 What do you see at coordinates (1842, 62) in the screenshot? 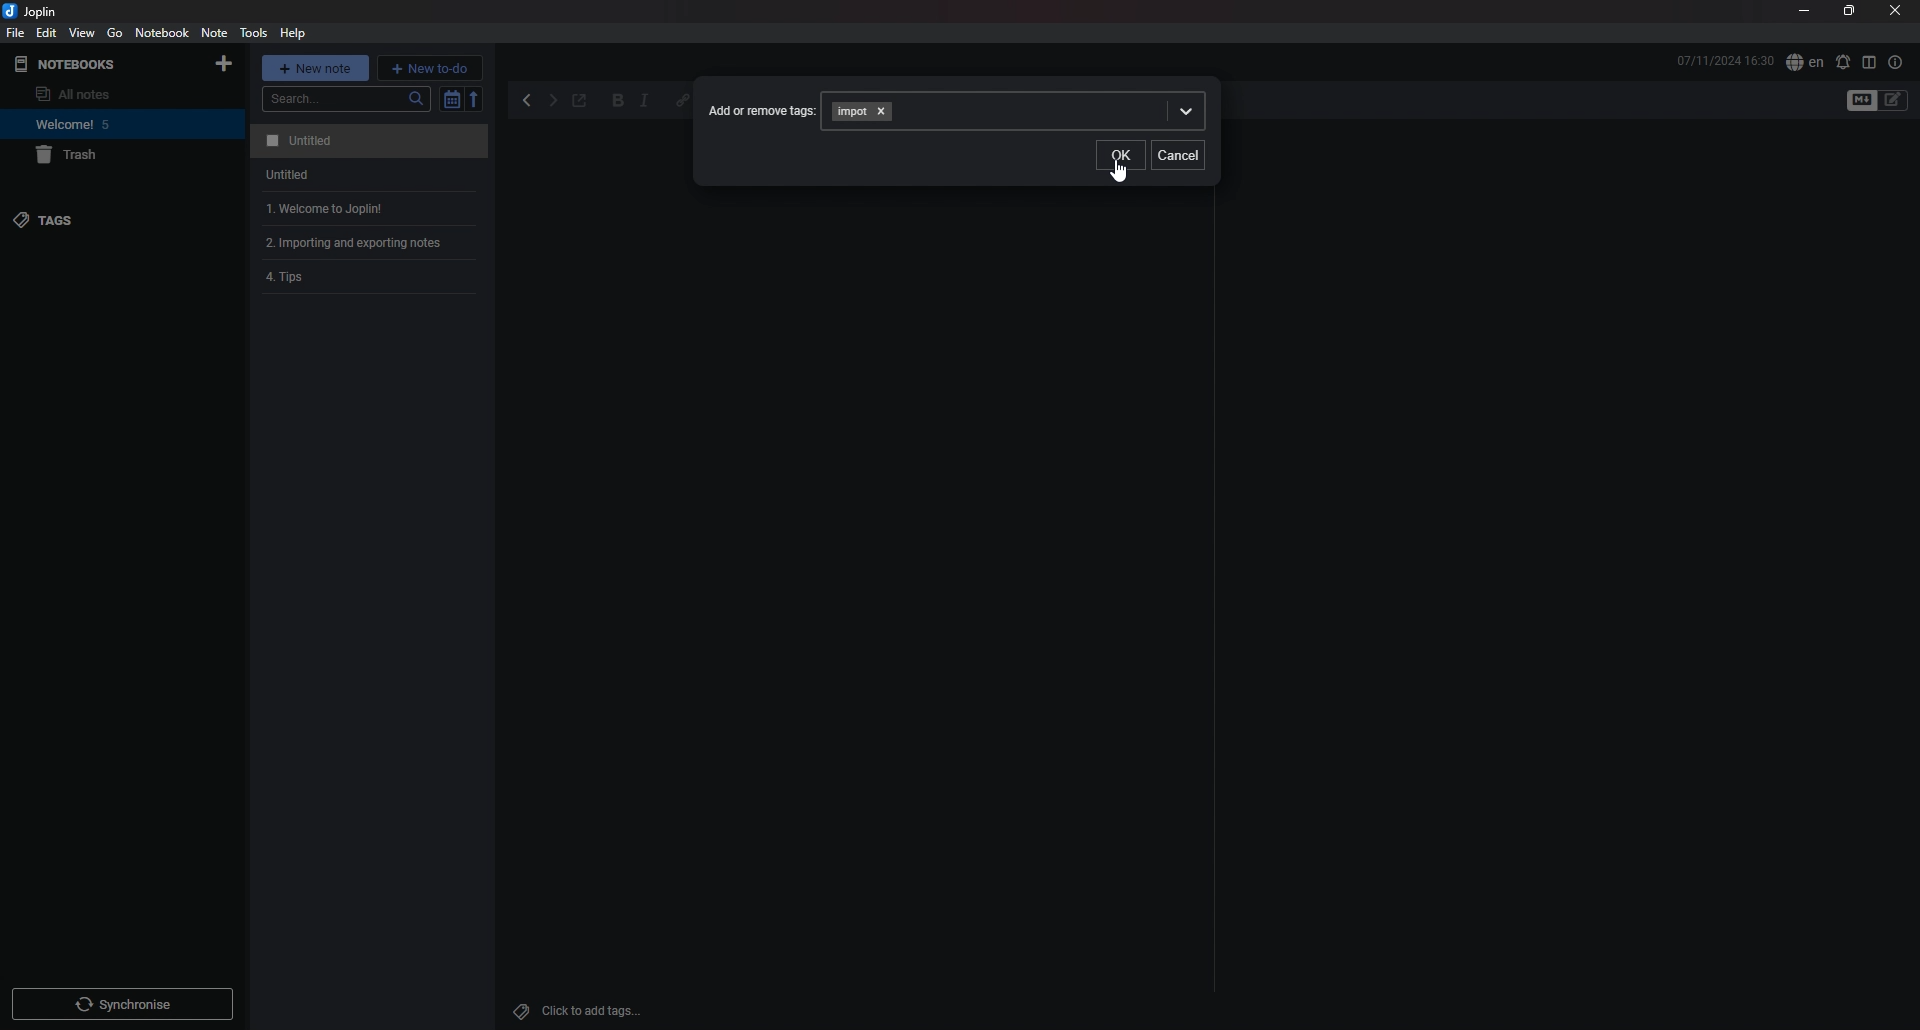
I see `spell check` at bounding box center [1842, 62].